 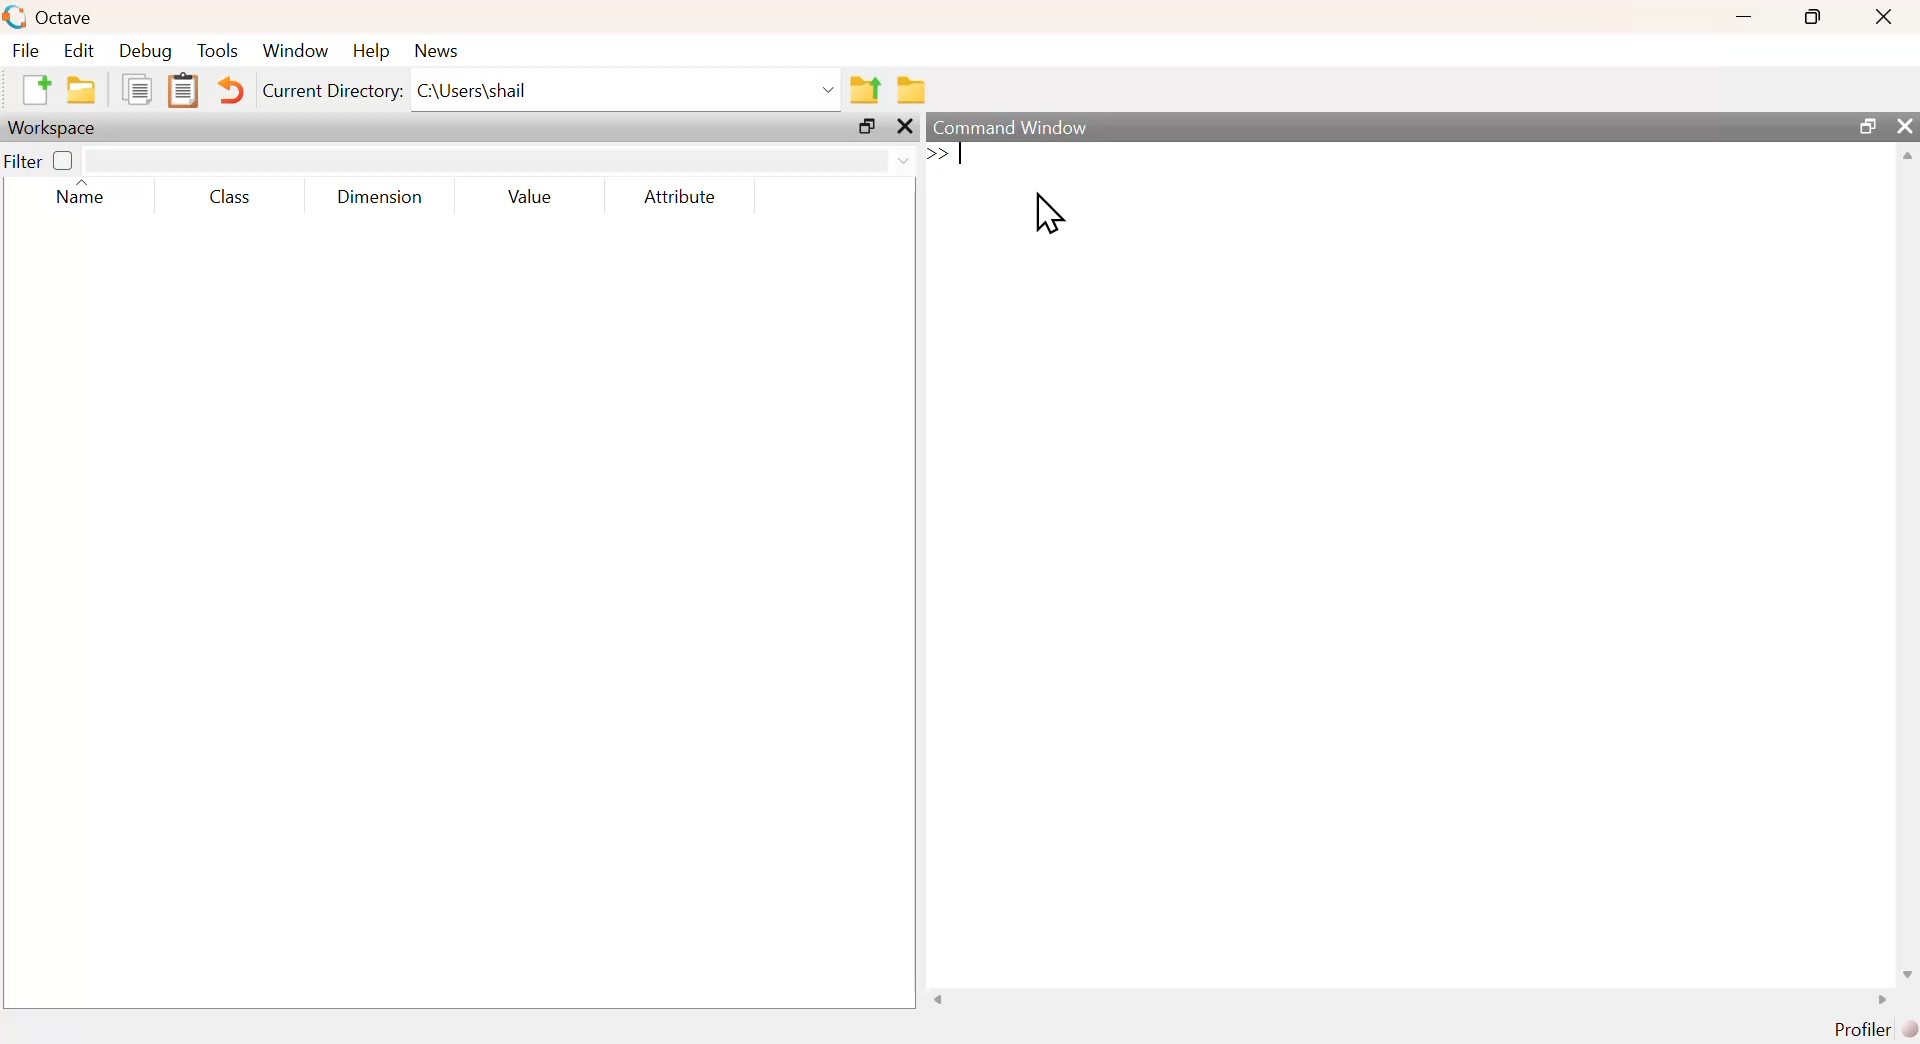 What do you see at coordinates (524, 199) in the screenshot?
I see `value` at bounding box center [524, 199].